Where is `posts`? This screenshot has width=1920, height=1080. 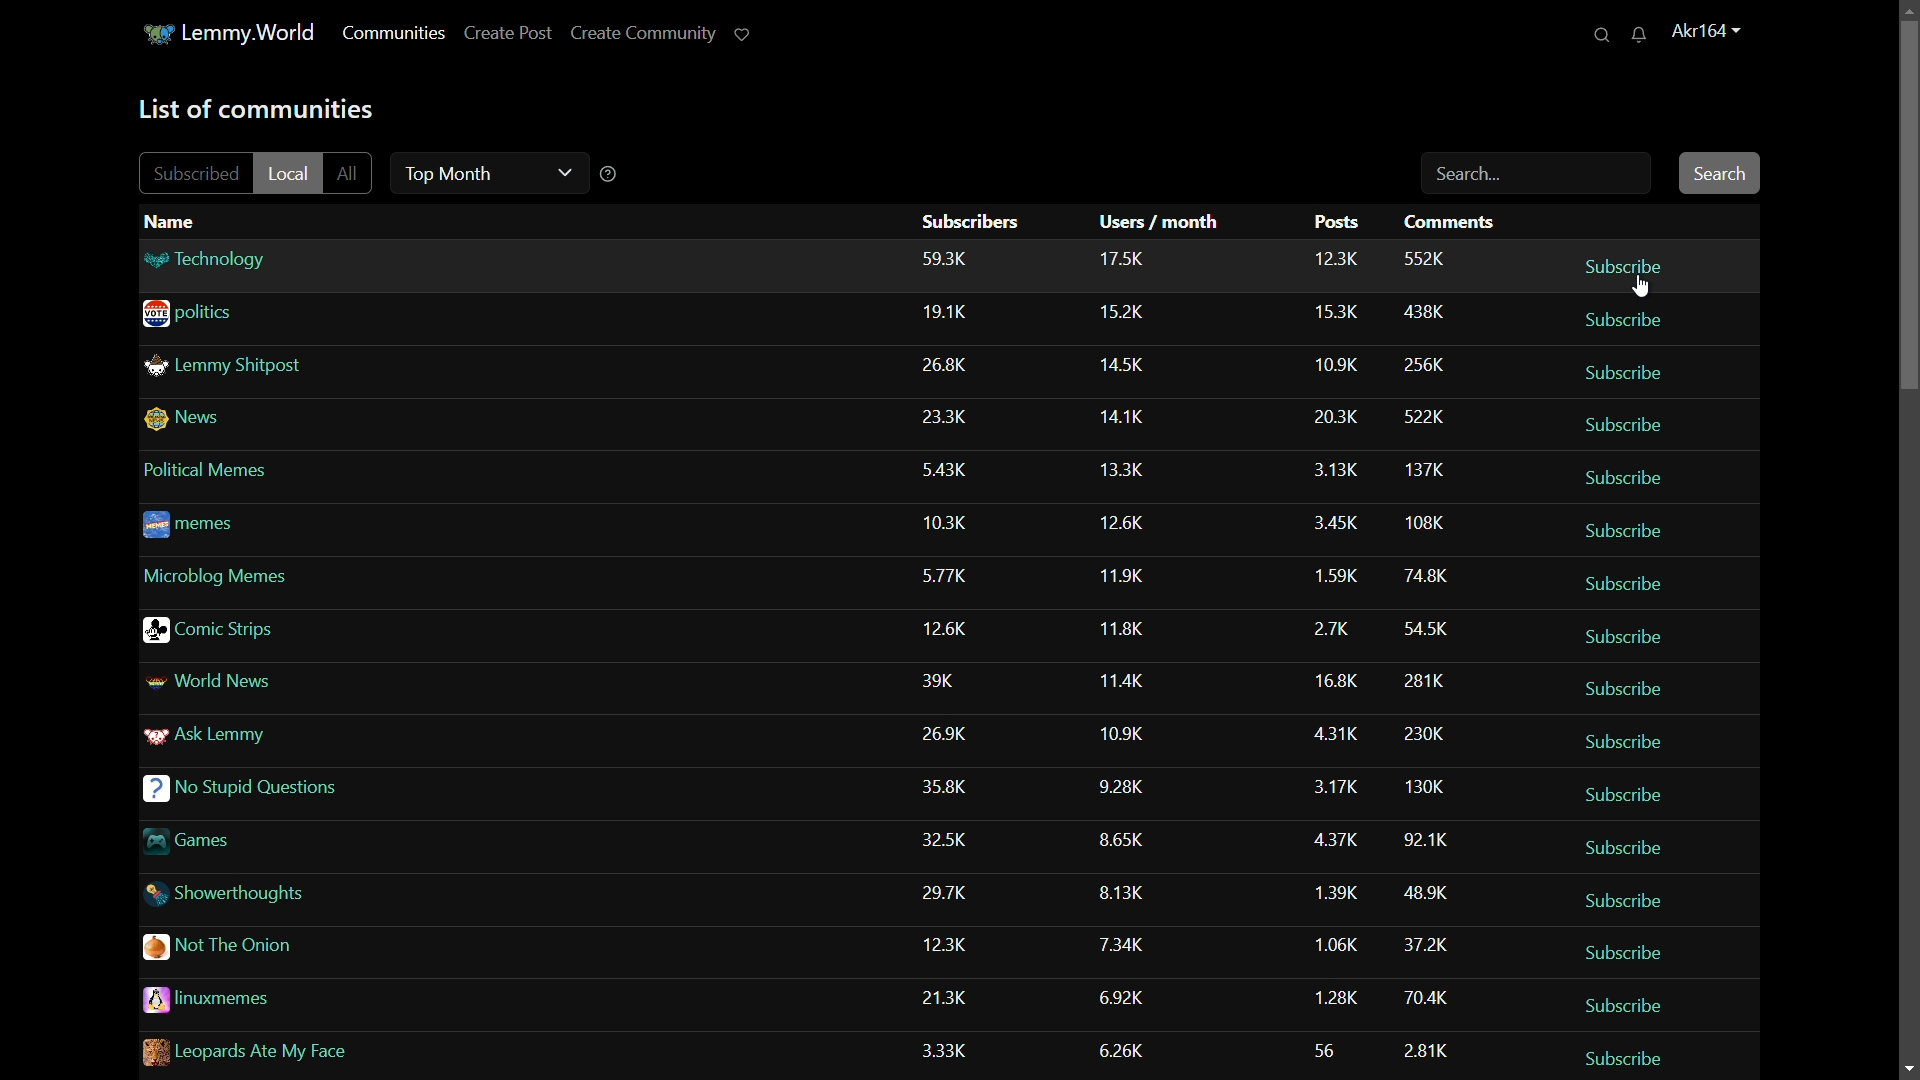
posts is located at coordinates (1326, 569).